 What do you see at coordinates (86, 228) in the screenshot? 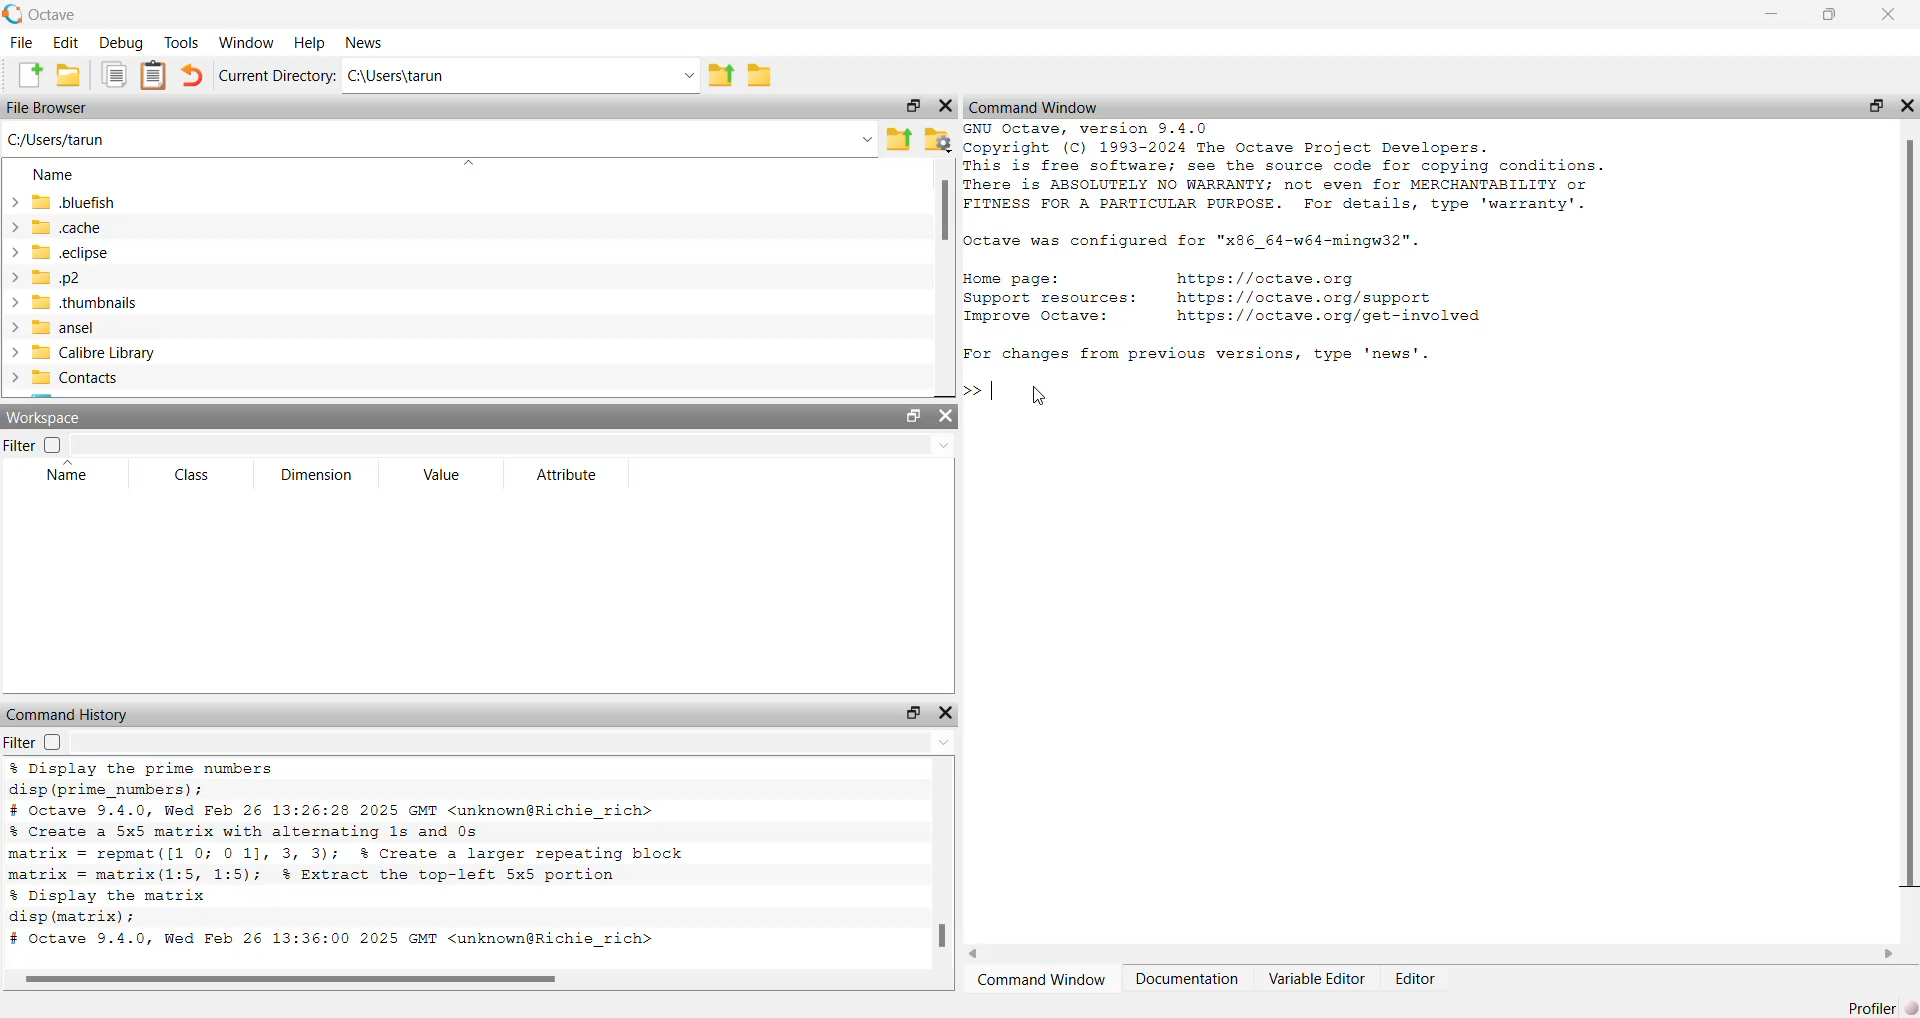
I see `.cache` at bounding box center [86, 228].